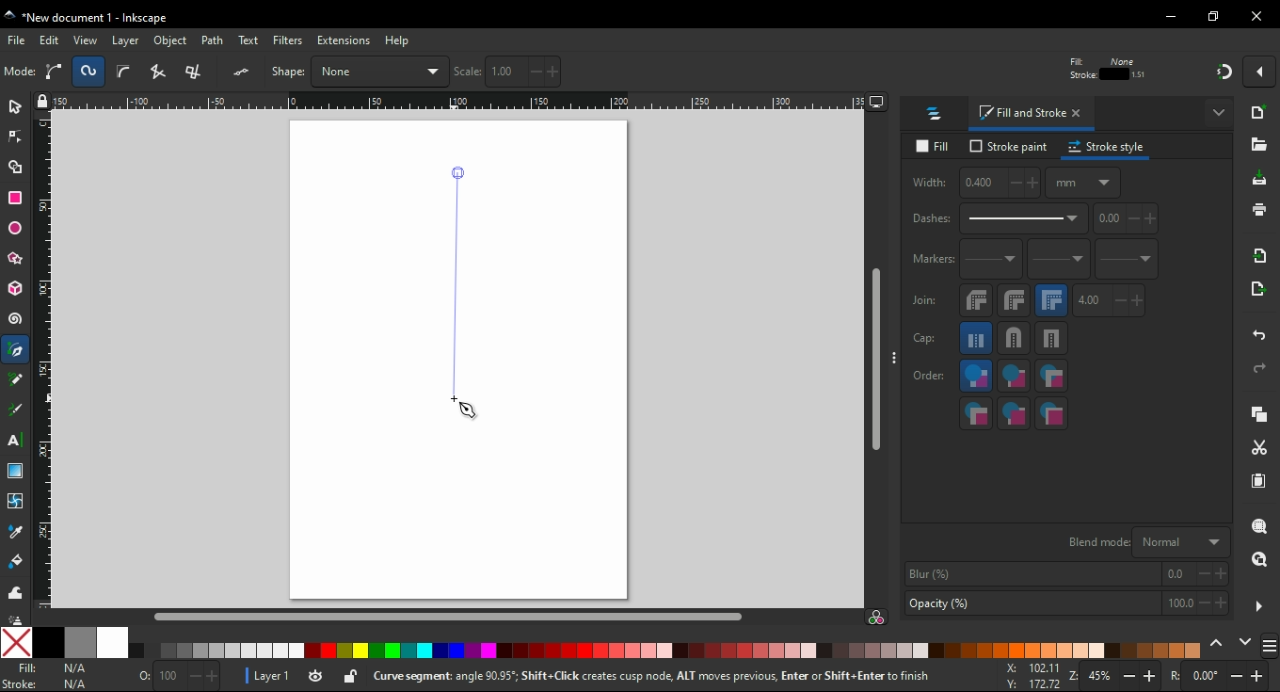 The image size is (1280, 692). I want to click on last markers, so click(1125, 259).